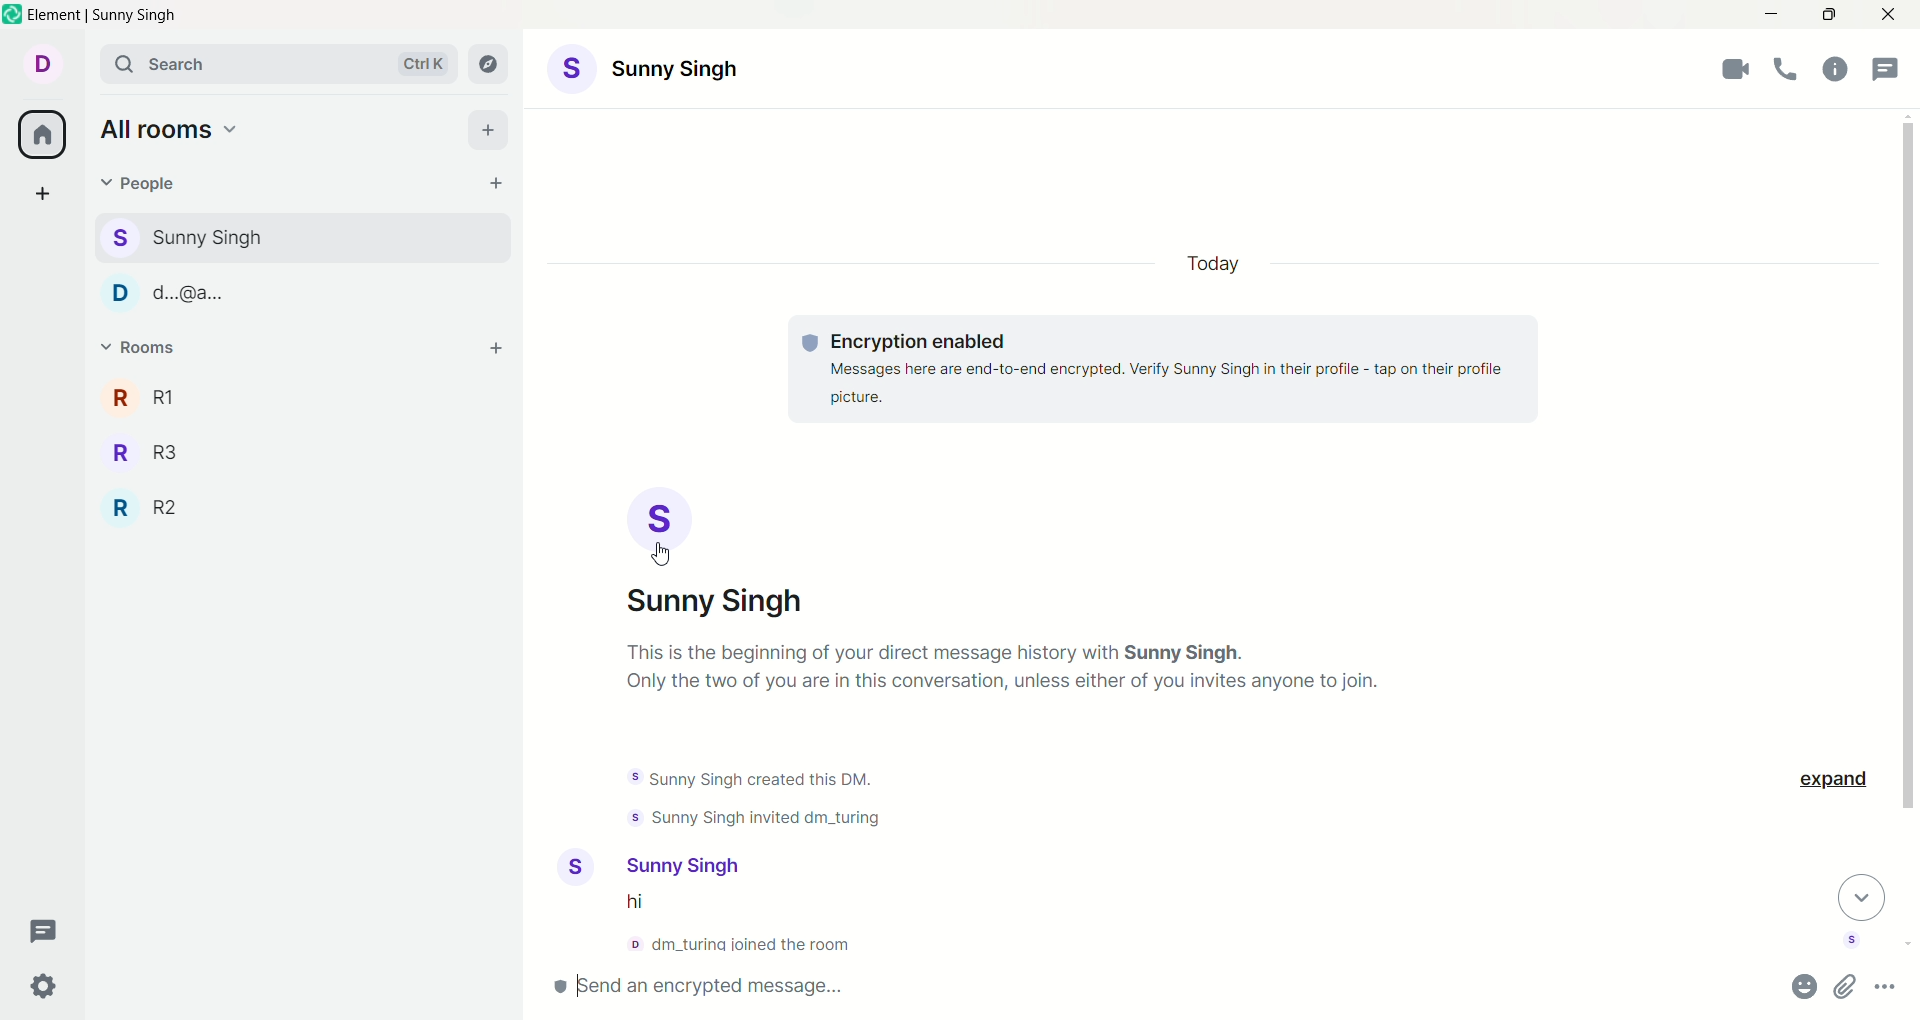  What do you see at coordinates (152, 450) in the screenshot?
I see `R3` at bounding box center [152, 450].